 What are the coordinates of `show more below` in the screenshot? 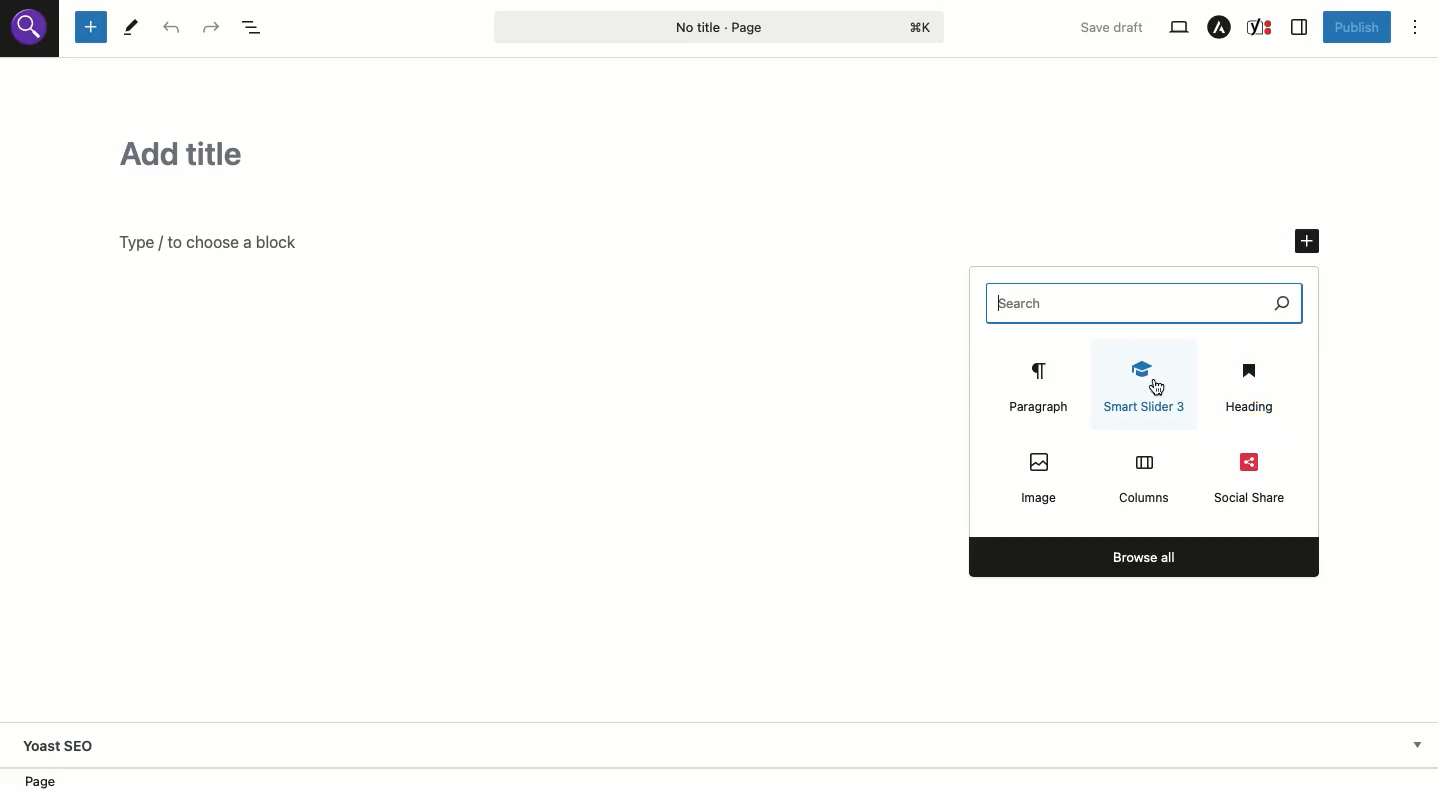 It's located at (1416, 743).